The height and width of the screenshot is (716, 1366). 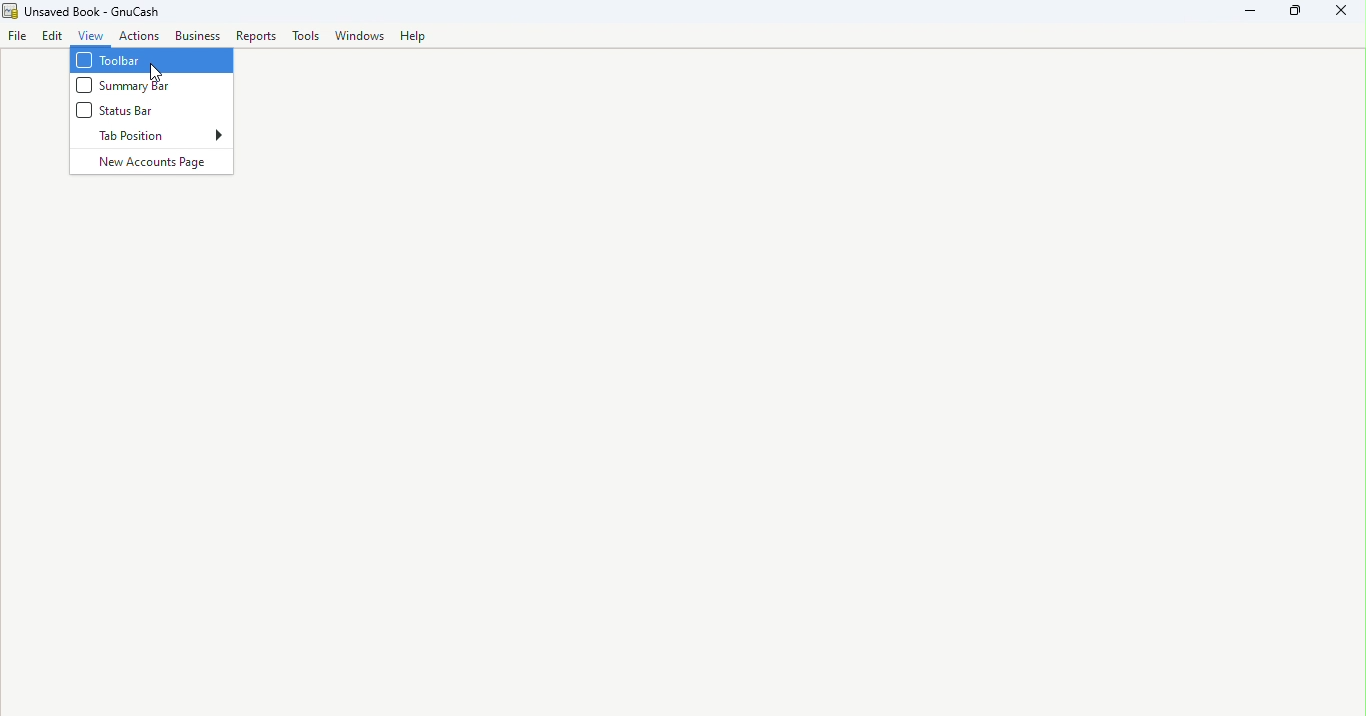 I want to click on Reports, so click(x=256, y=37).